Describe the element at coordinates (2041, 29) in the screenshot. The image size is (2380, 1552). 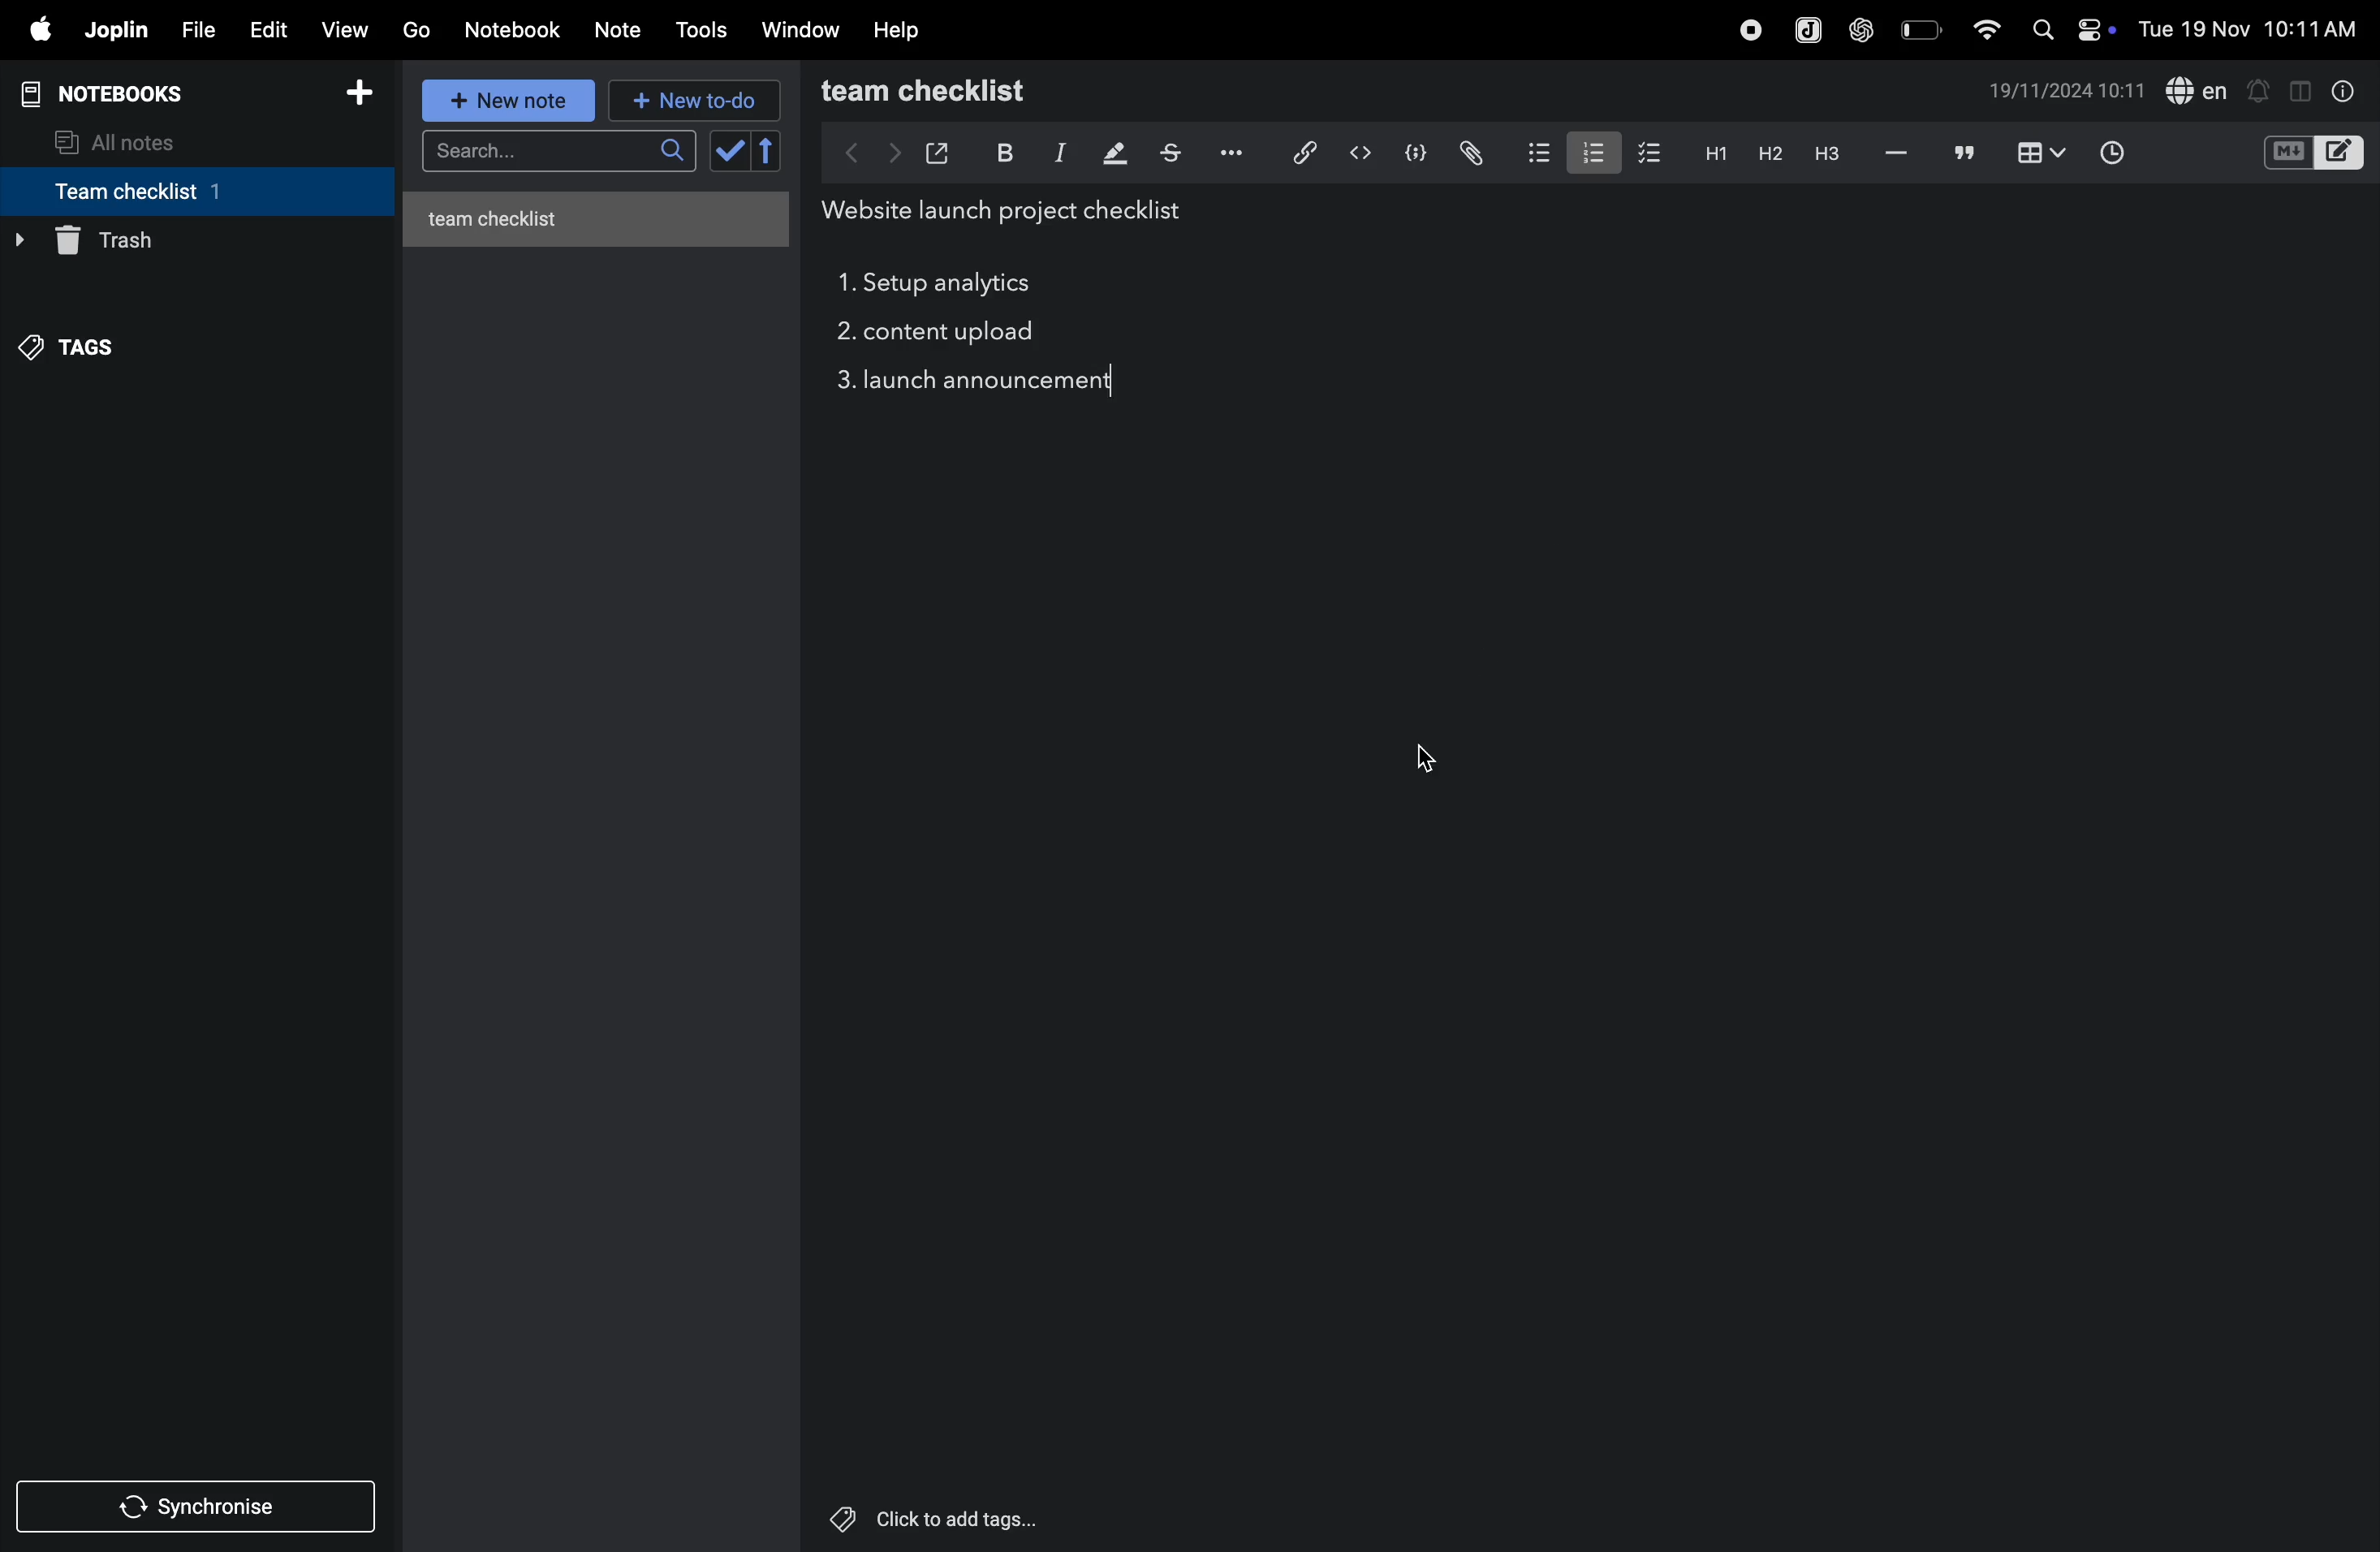
I see `search` at that location.